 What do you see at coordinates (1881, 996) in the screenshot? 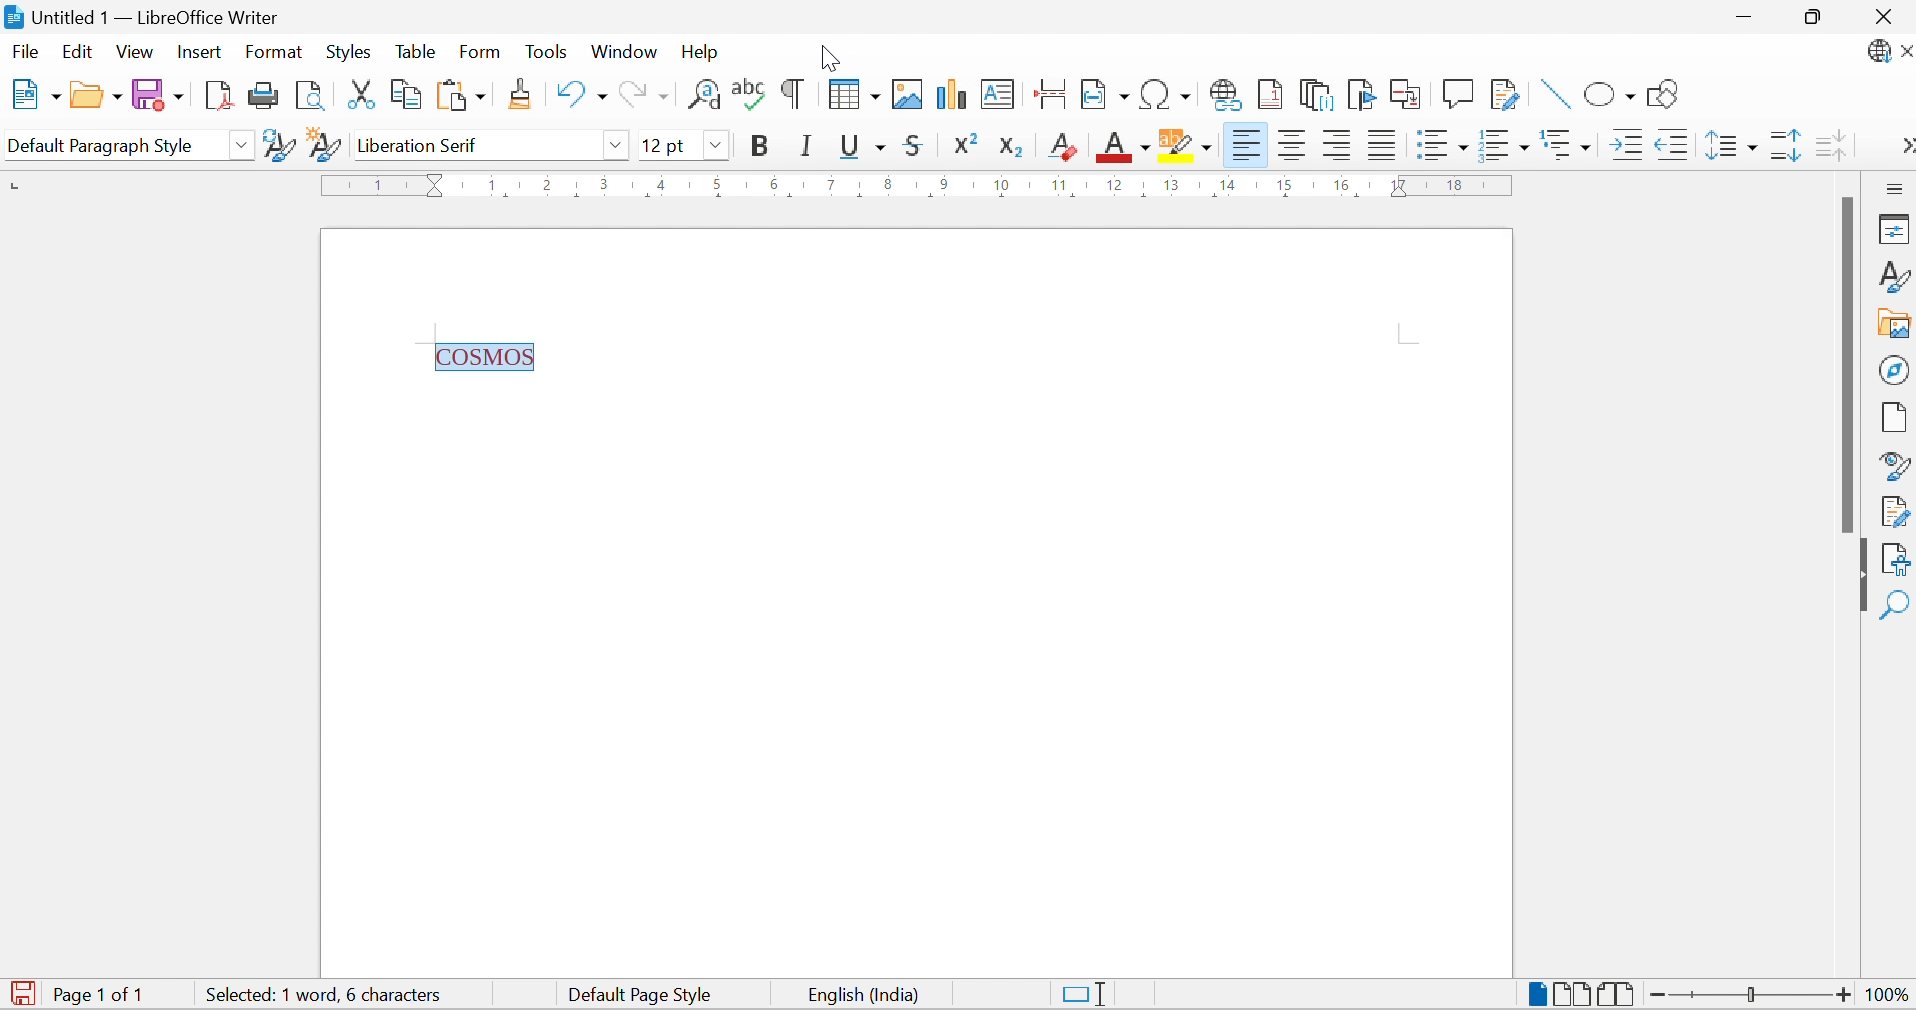
I see `100%` at bounding box center [1881, 996].